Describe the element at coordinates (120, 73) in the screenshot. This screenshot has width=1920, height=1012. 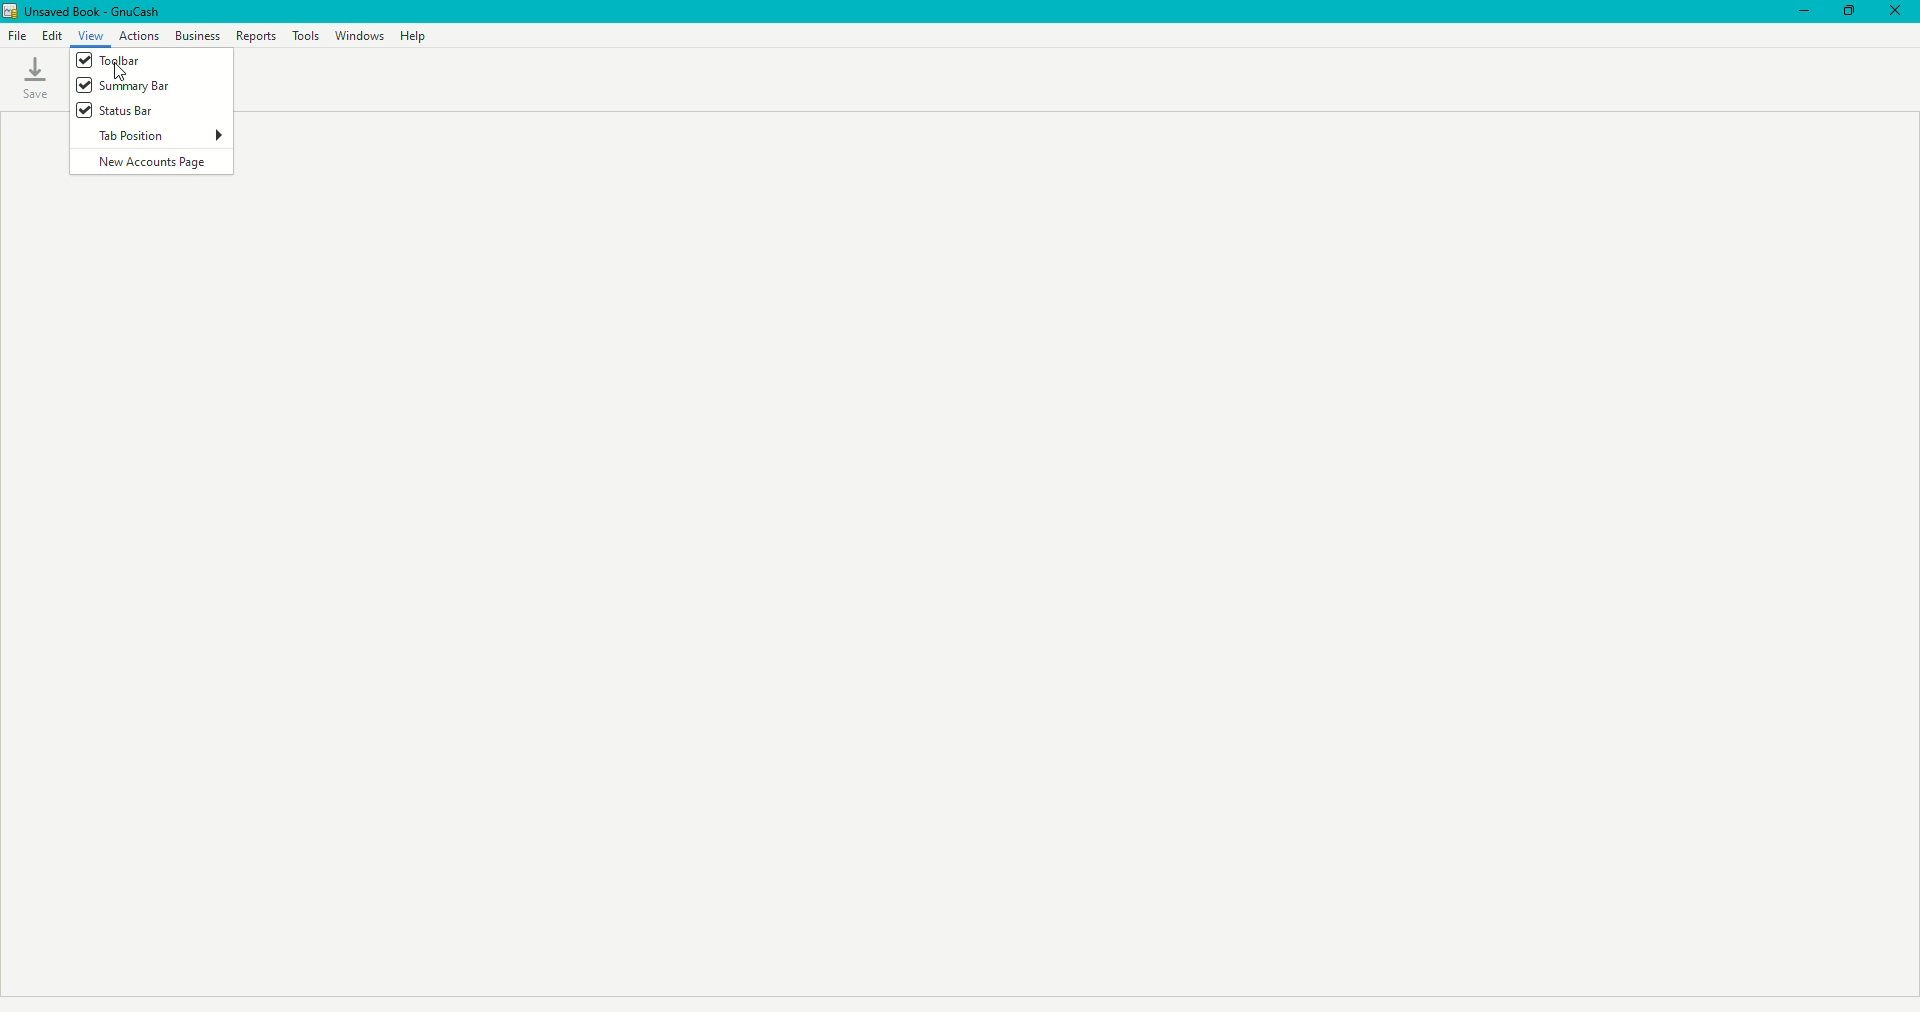
I see `cursor` at that location.